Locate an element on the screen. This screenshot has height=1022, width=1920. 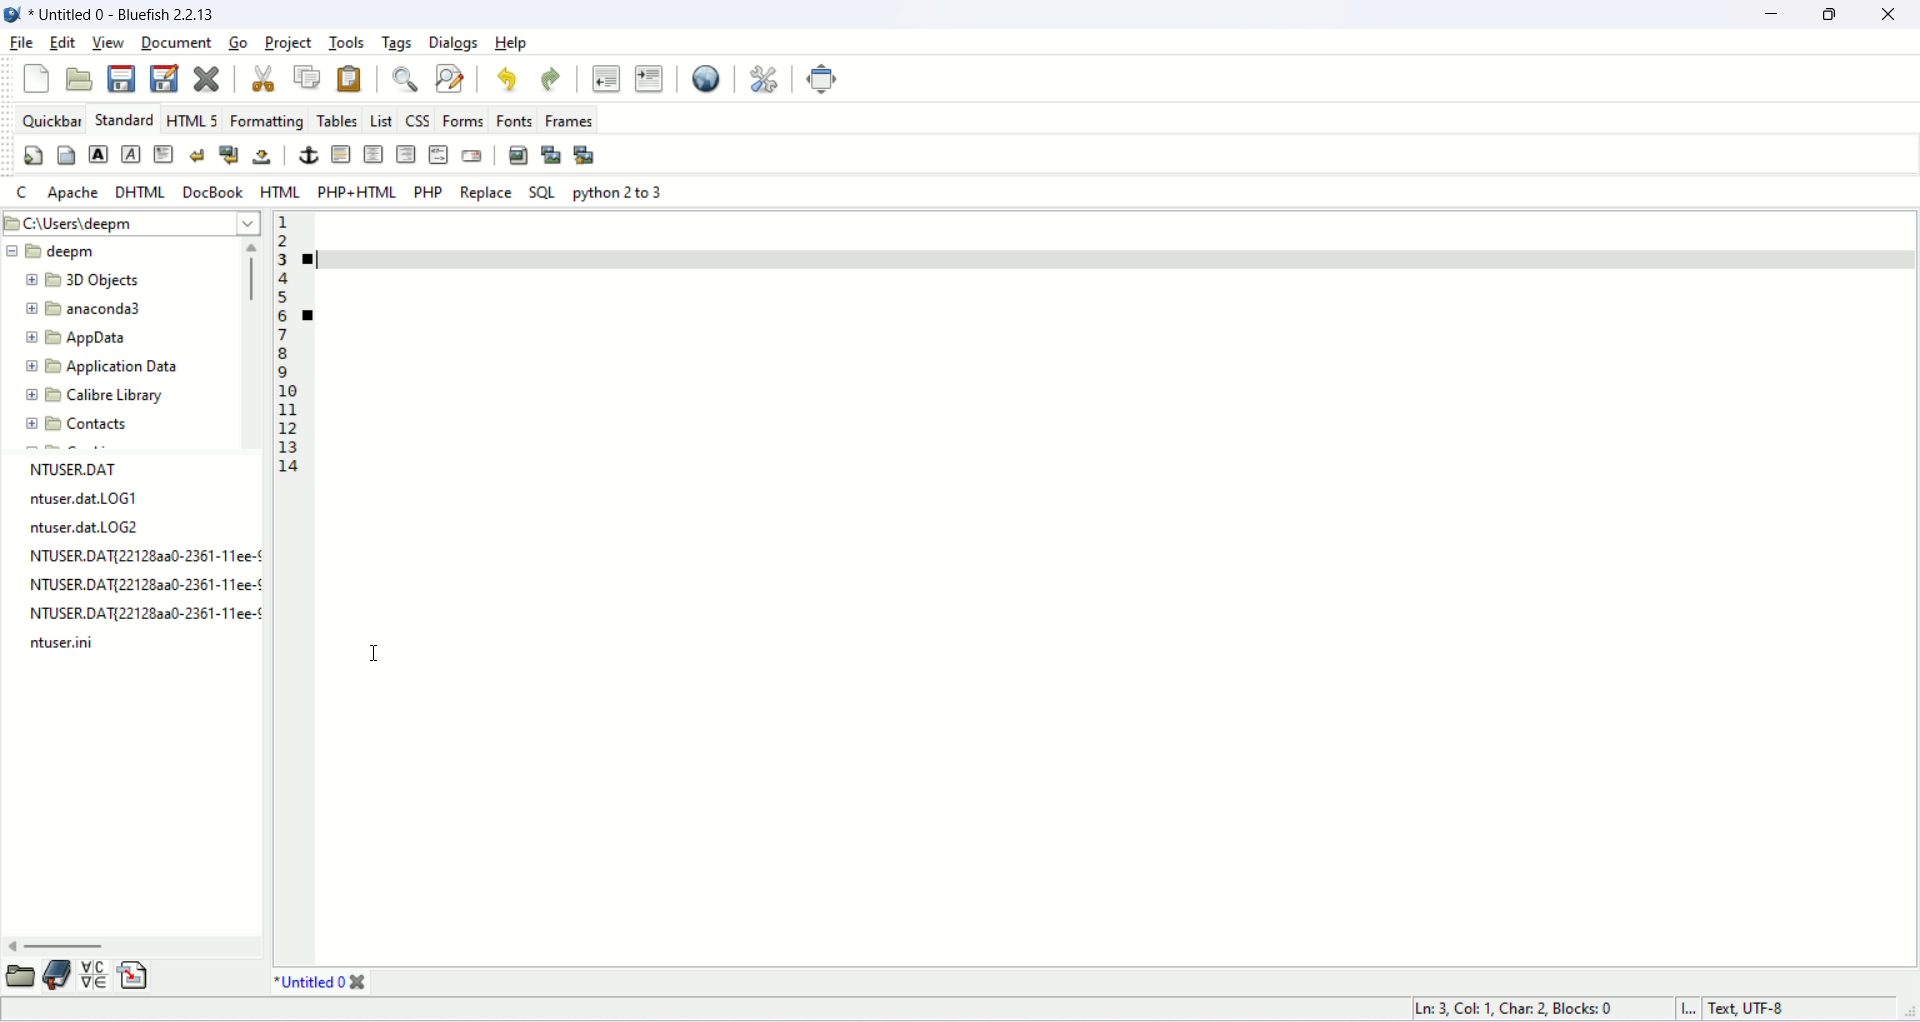
3D Objects is located at coordinates (94, 281).